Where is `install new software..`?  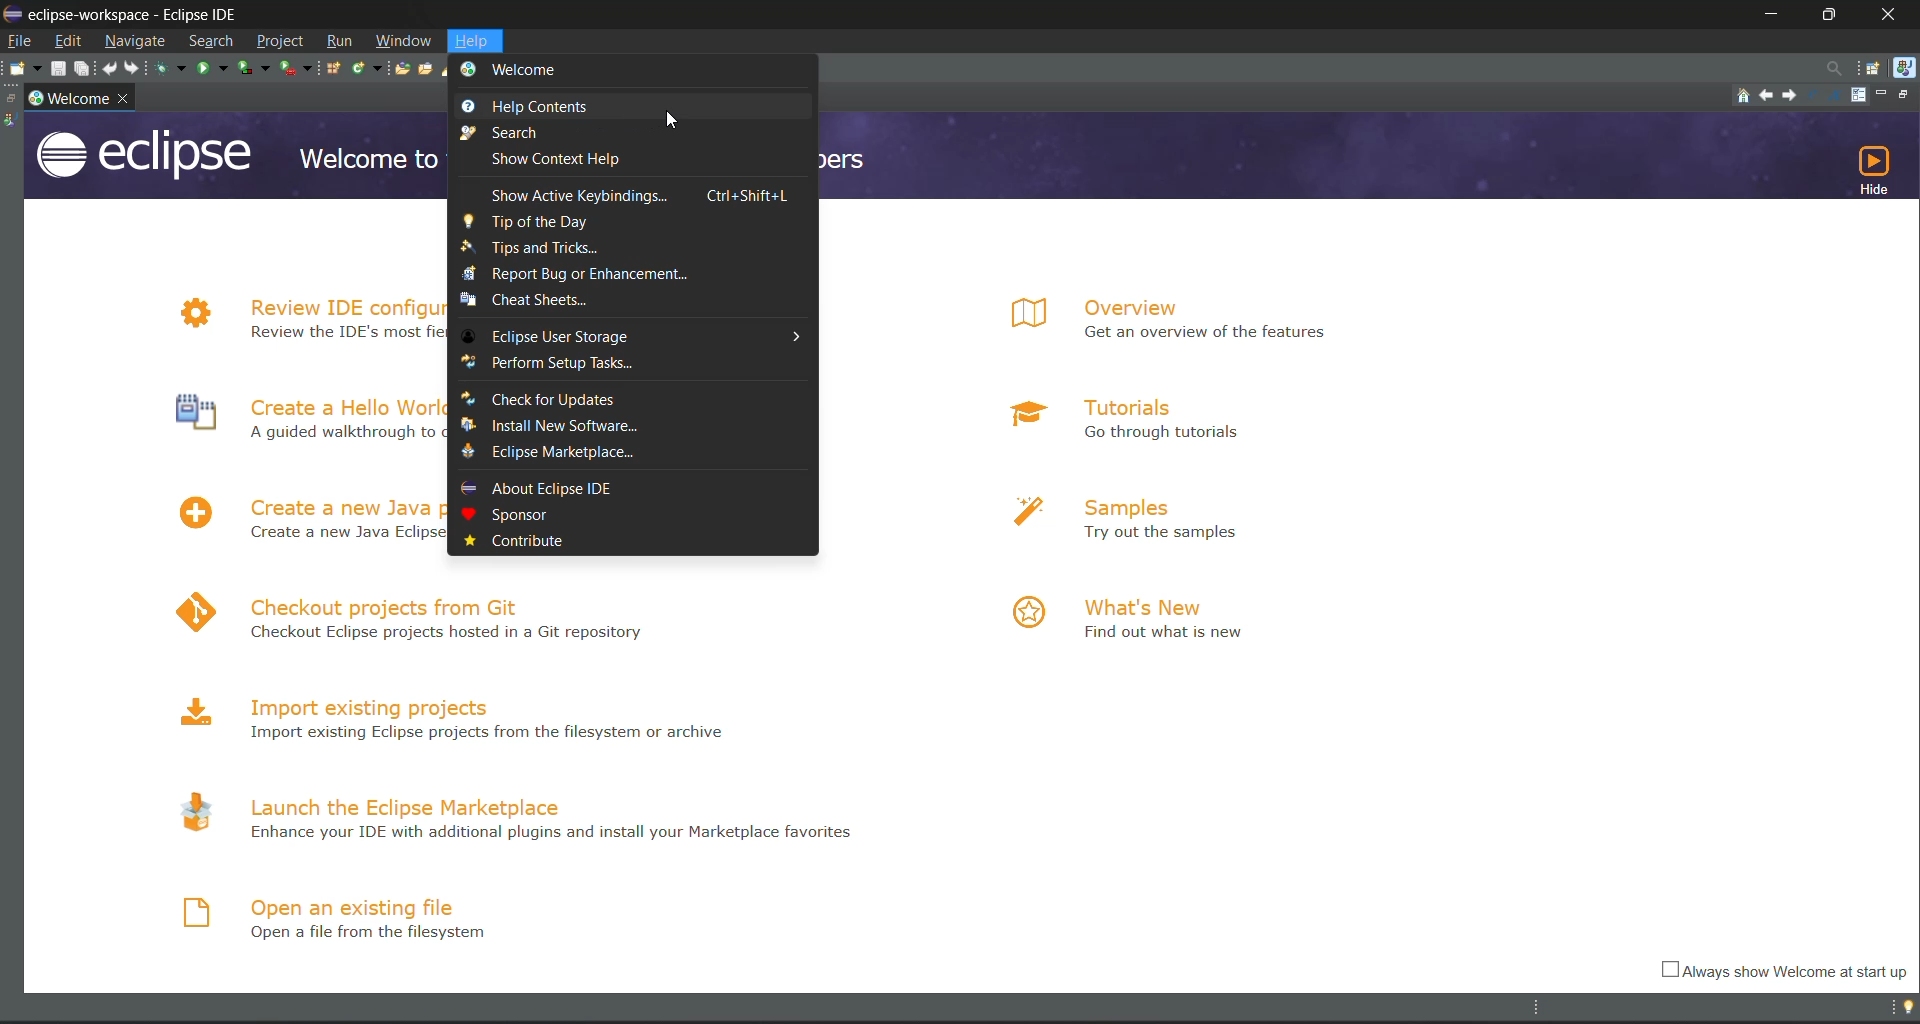 install new software.. is located at coordinates (559, 425).